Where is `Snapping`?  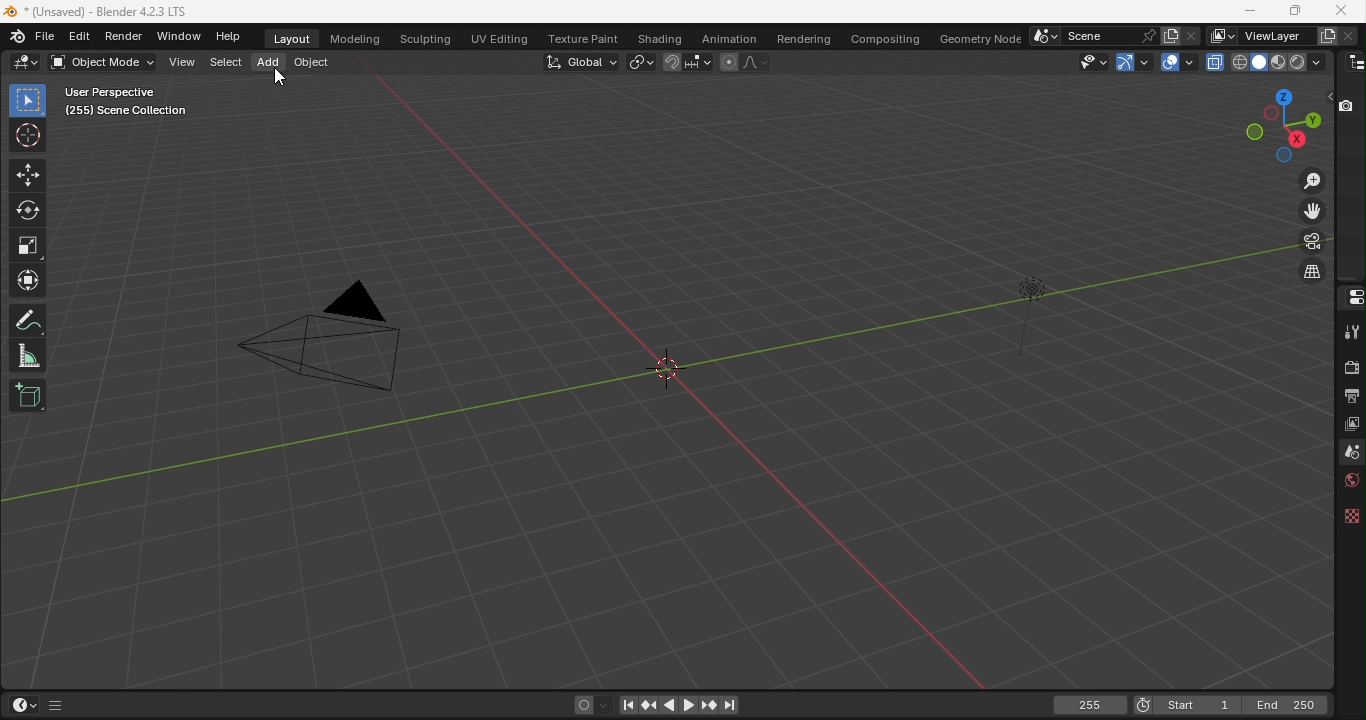 Snapping is located at coordinates (702, 63).